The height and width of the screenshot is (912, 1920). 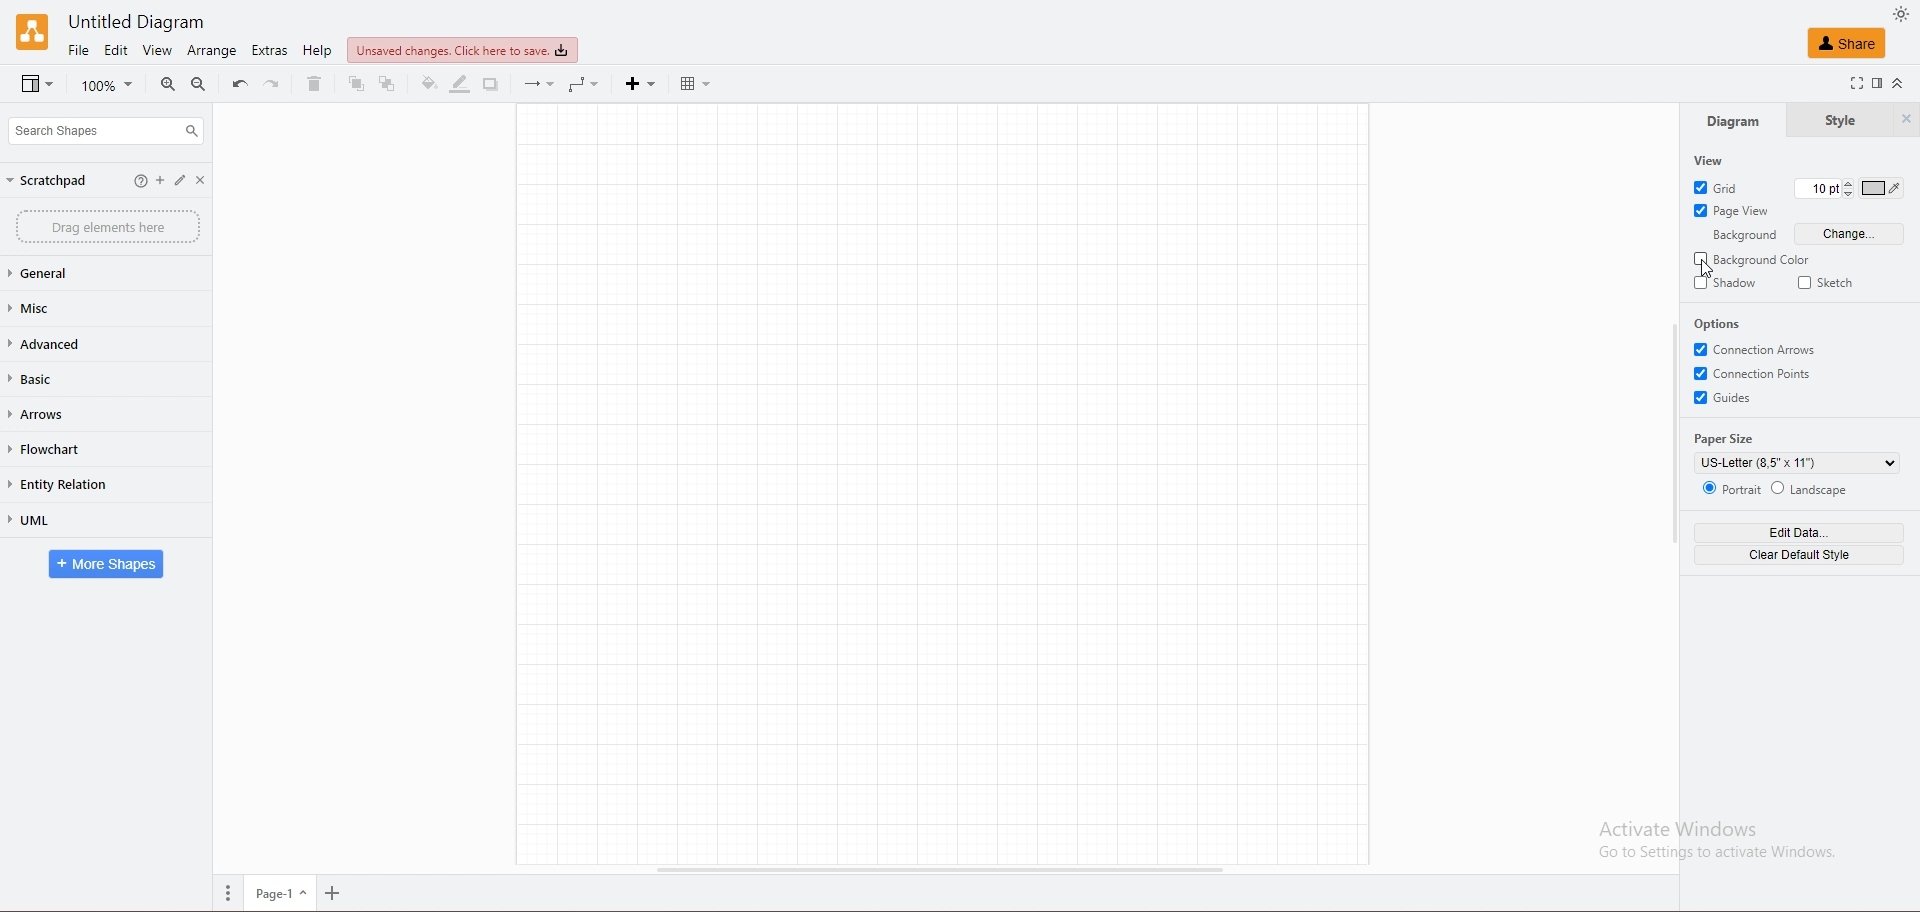 What do you see at coordinates (170, 85) in the screenshot?
I see `zoom in` at bounding box center [170, 85].